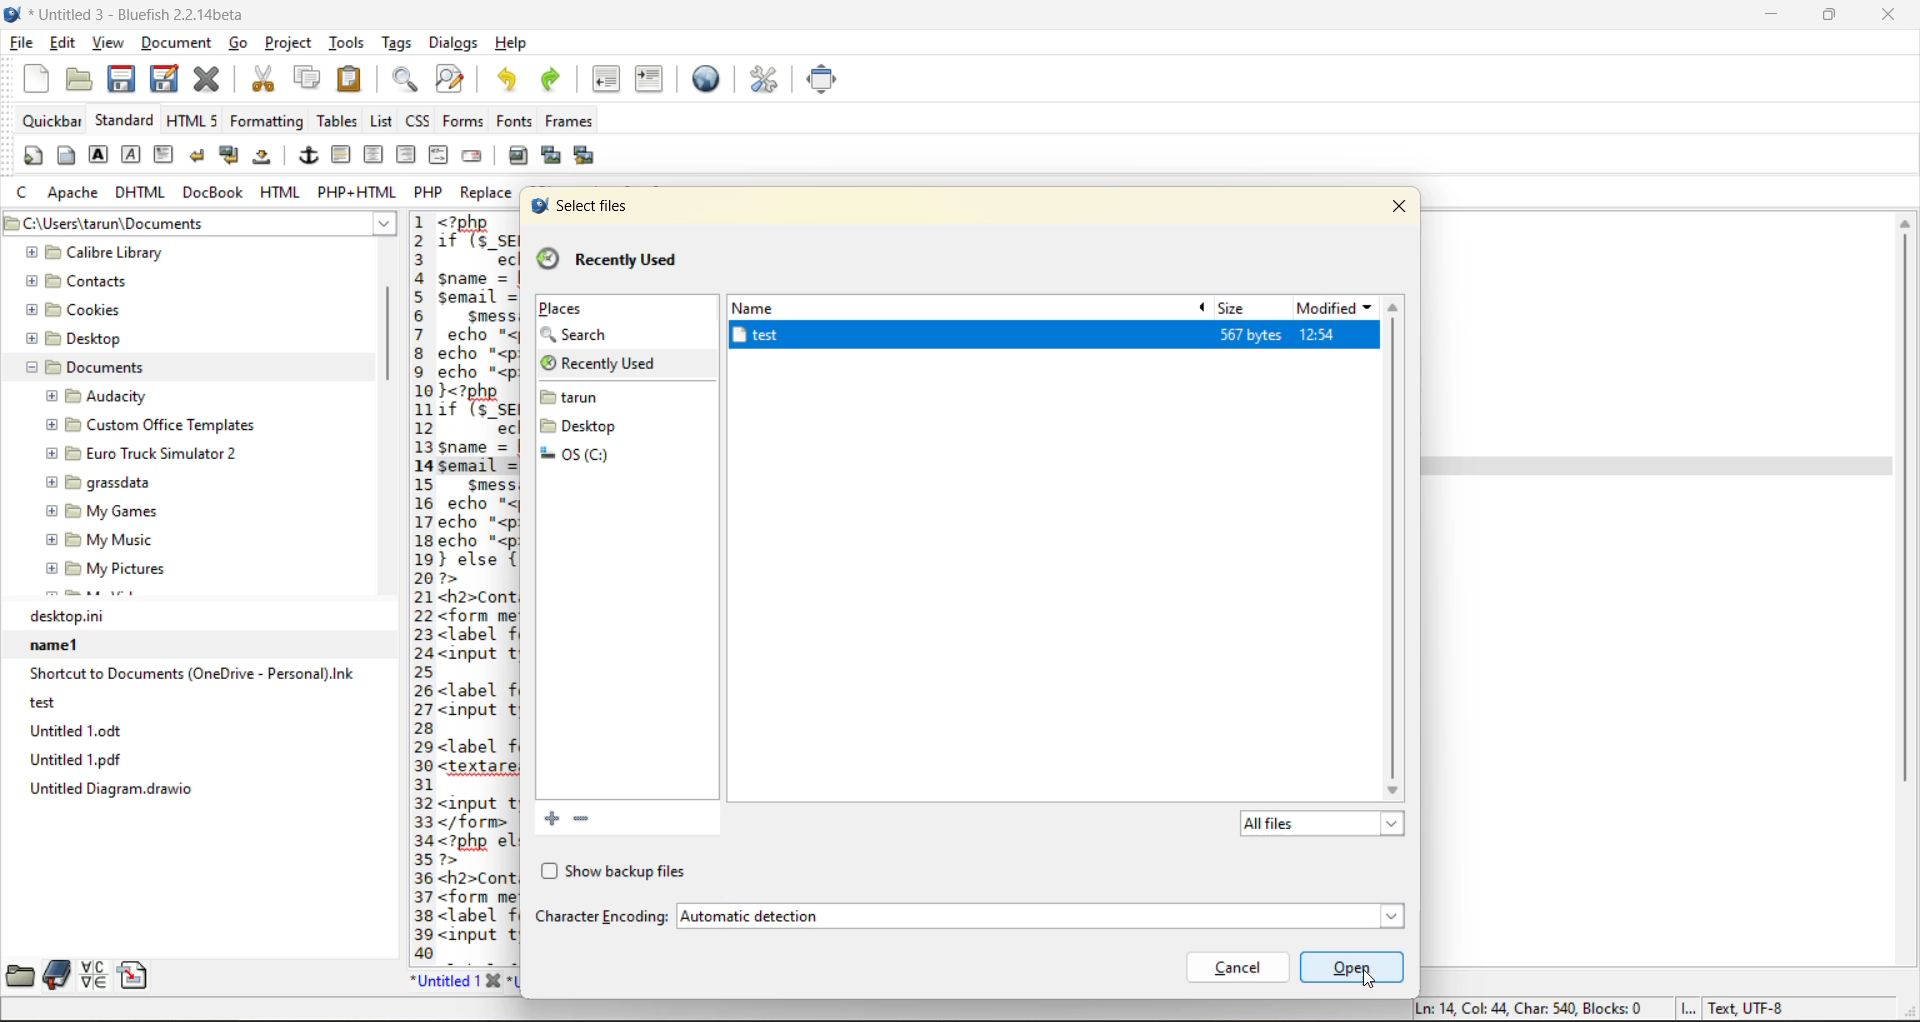 This screenshot has width=1920, height=1022. Describe the element at coordinates (438, 155) in the screenshot. I see `html comment` at that location.